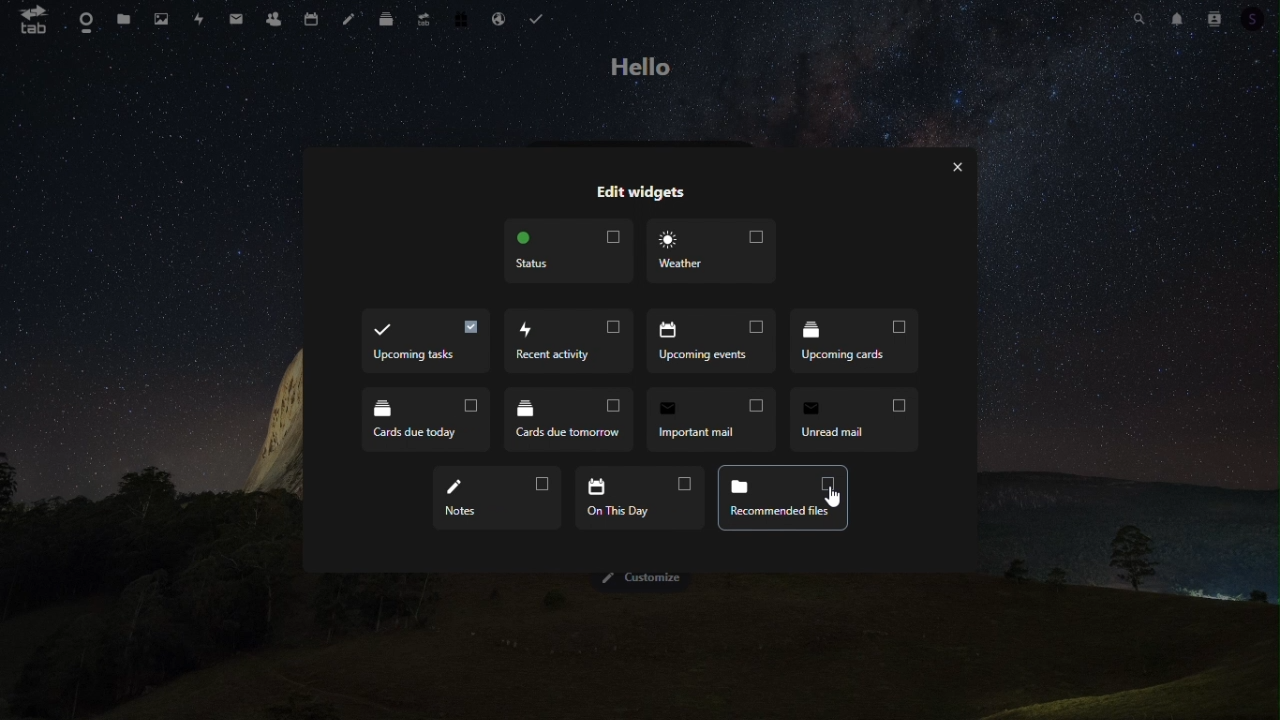 This screenshot has width=1280, height=720. I want to click on Cursor, so click(833, 498).